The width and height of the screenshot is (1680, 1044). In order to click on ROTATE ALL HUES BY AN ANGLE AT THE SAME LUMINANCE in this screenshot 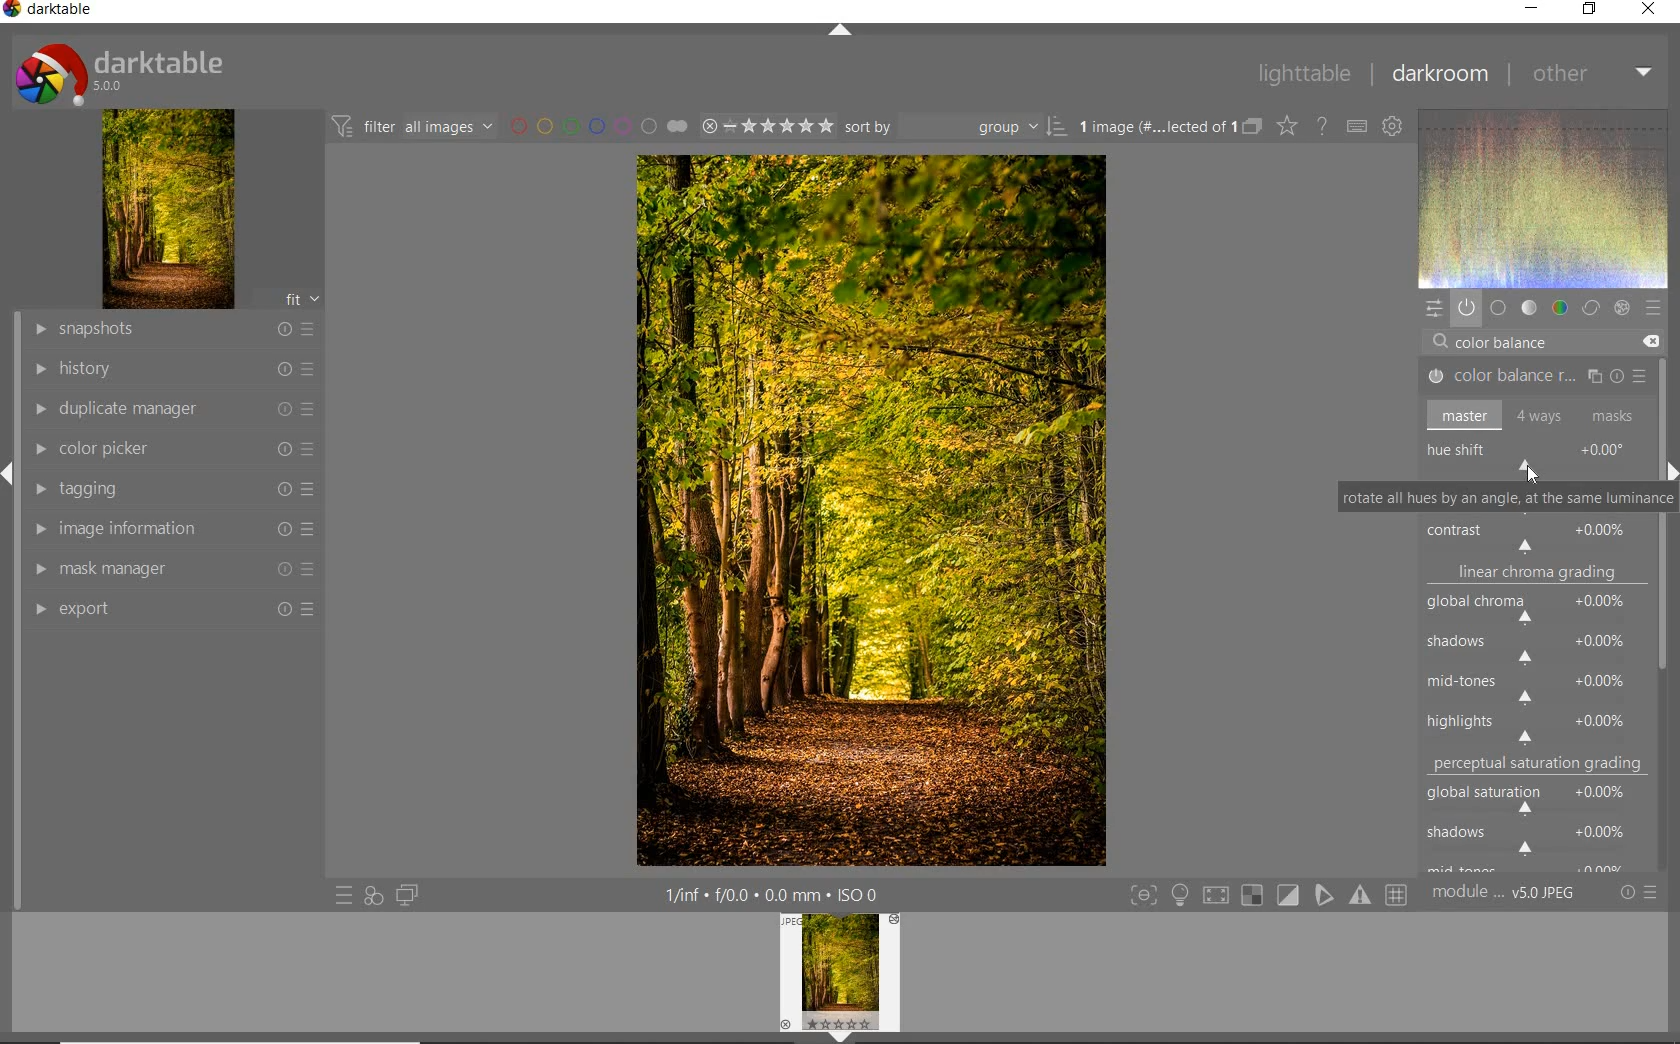, I will do `click(1506, 496)`.